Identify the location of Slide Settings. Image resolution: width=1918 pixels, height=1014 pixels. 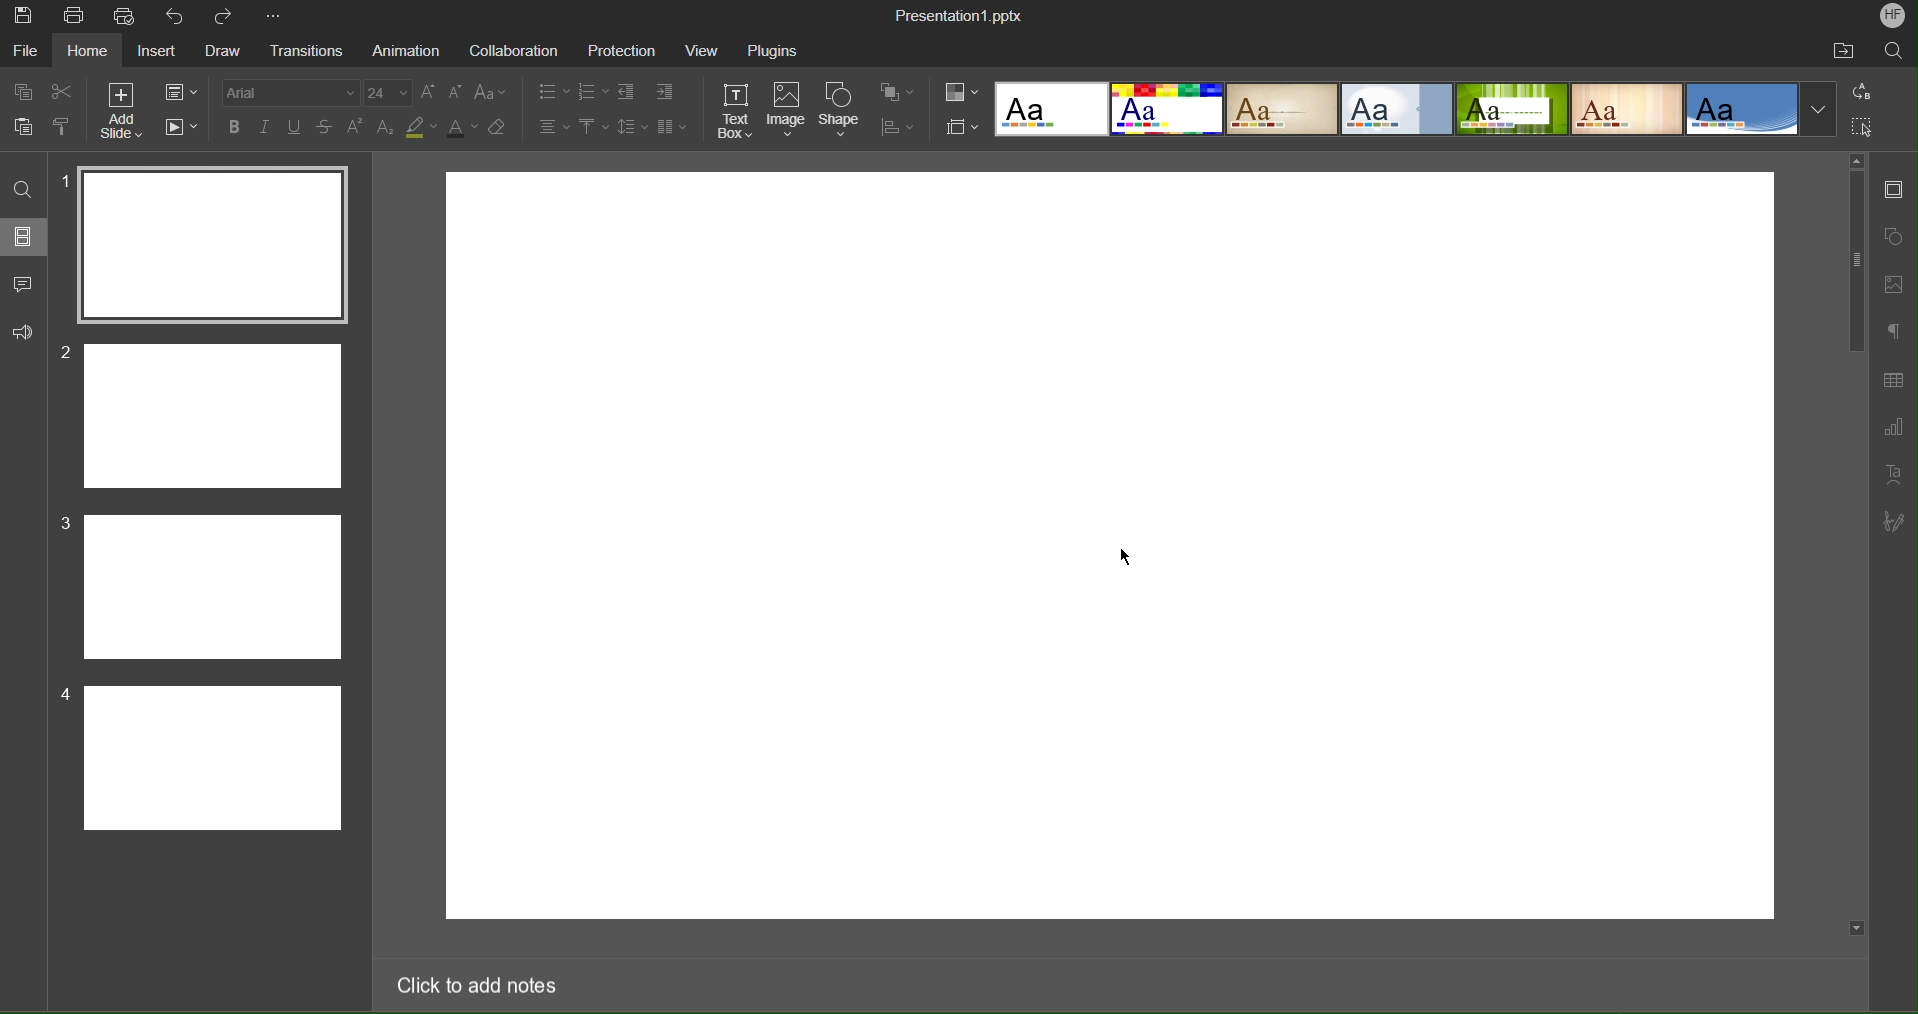
(179, 89).